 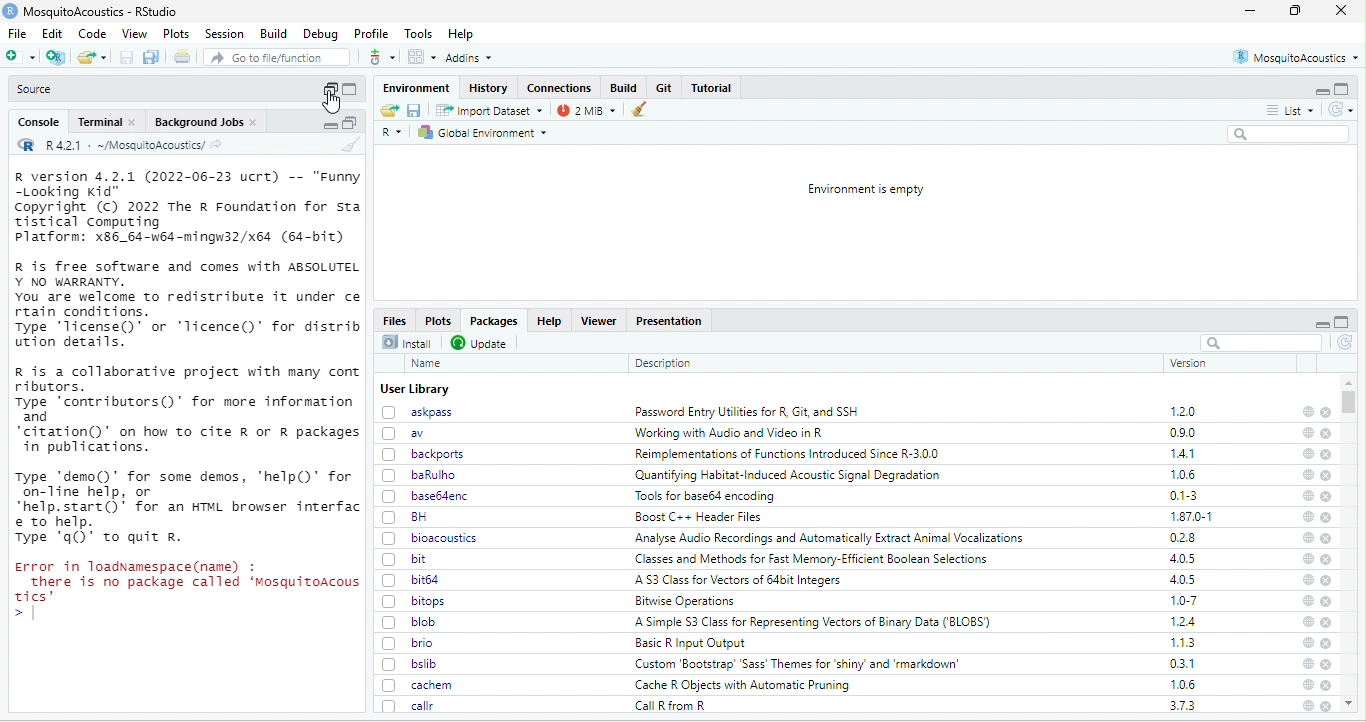 I want to click on R version 4.2.1 (2022-06-23 ucrt) -- “Funny
-Looking Kid"

copyright (C) 2022 The R Foundation for sta
tistical computing

Platform: x86_64-w64-mingw32/x64 (64-bit), so click(x=187, y=207).